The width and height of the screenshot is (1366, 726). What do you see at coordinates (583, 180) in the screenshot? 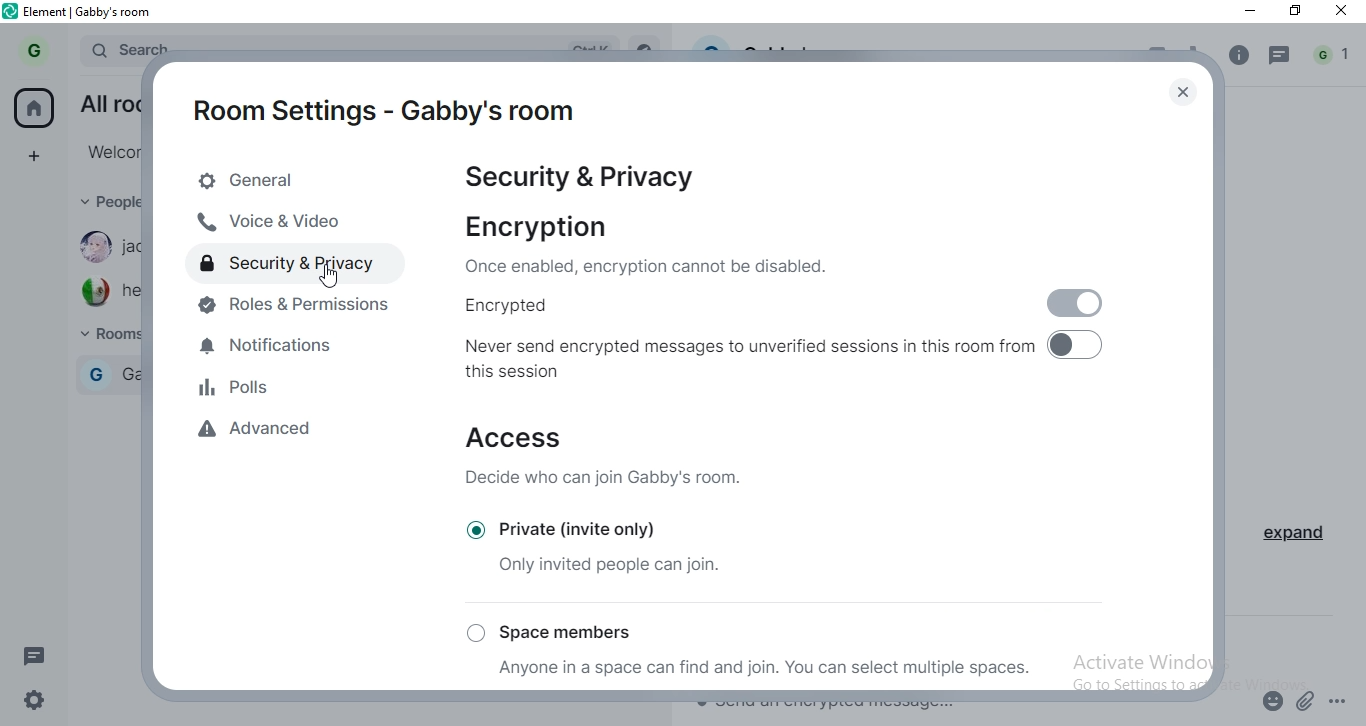
I see `security & privacy` at bounding box center [583, 180].